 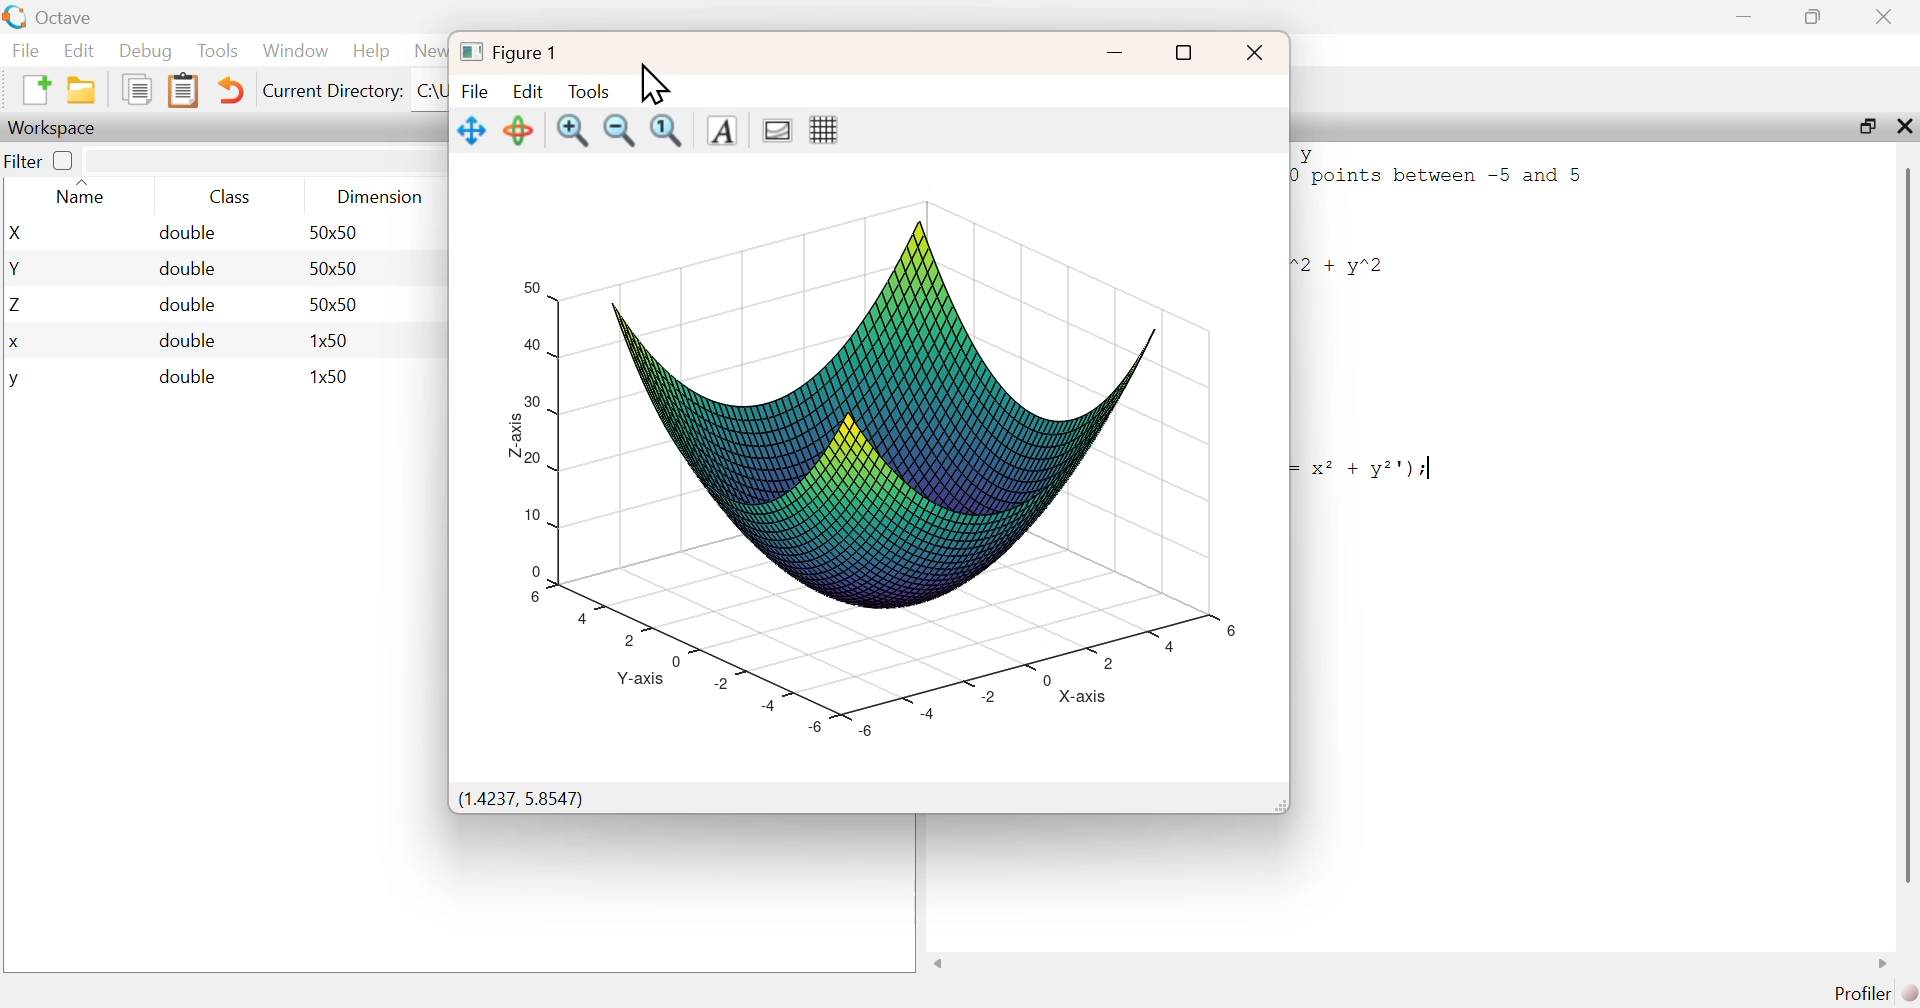 I want to click on minimize, so click(x=1744, y=17).